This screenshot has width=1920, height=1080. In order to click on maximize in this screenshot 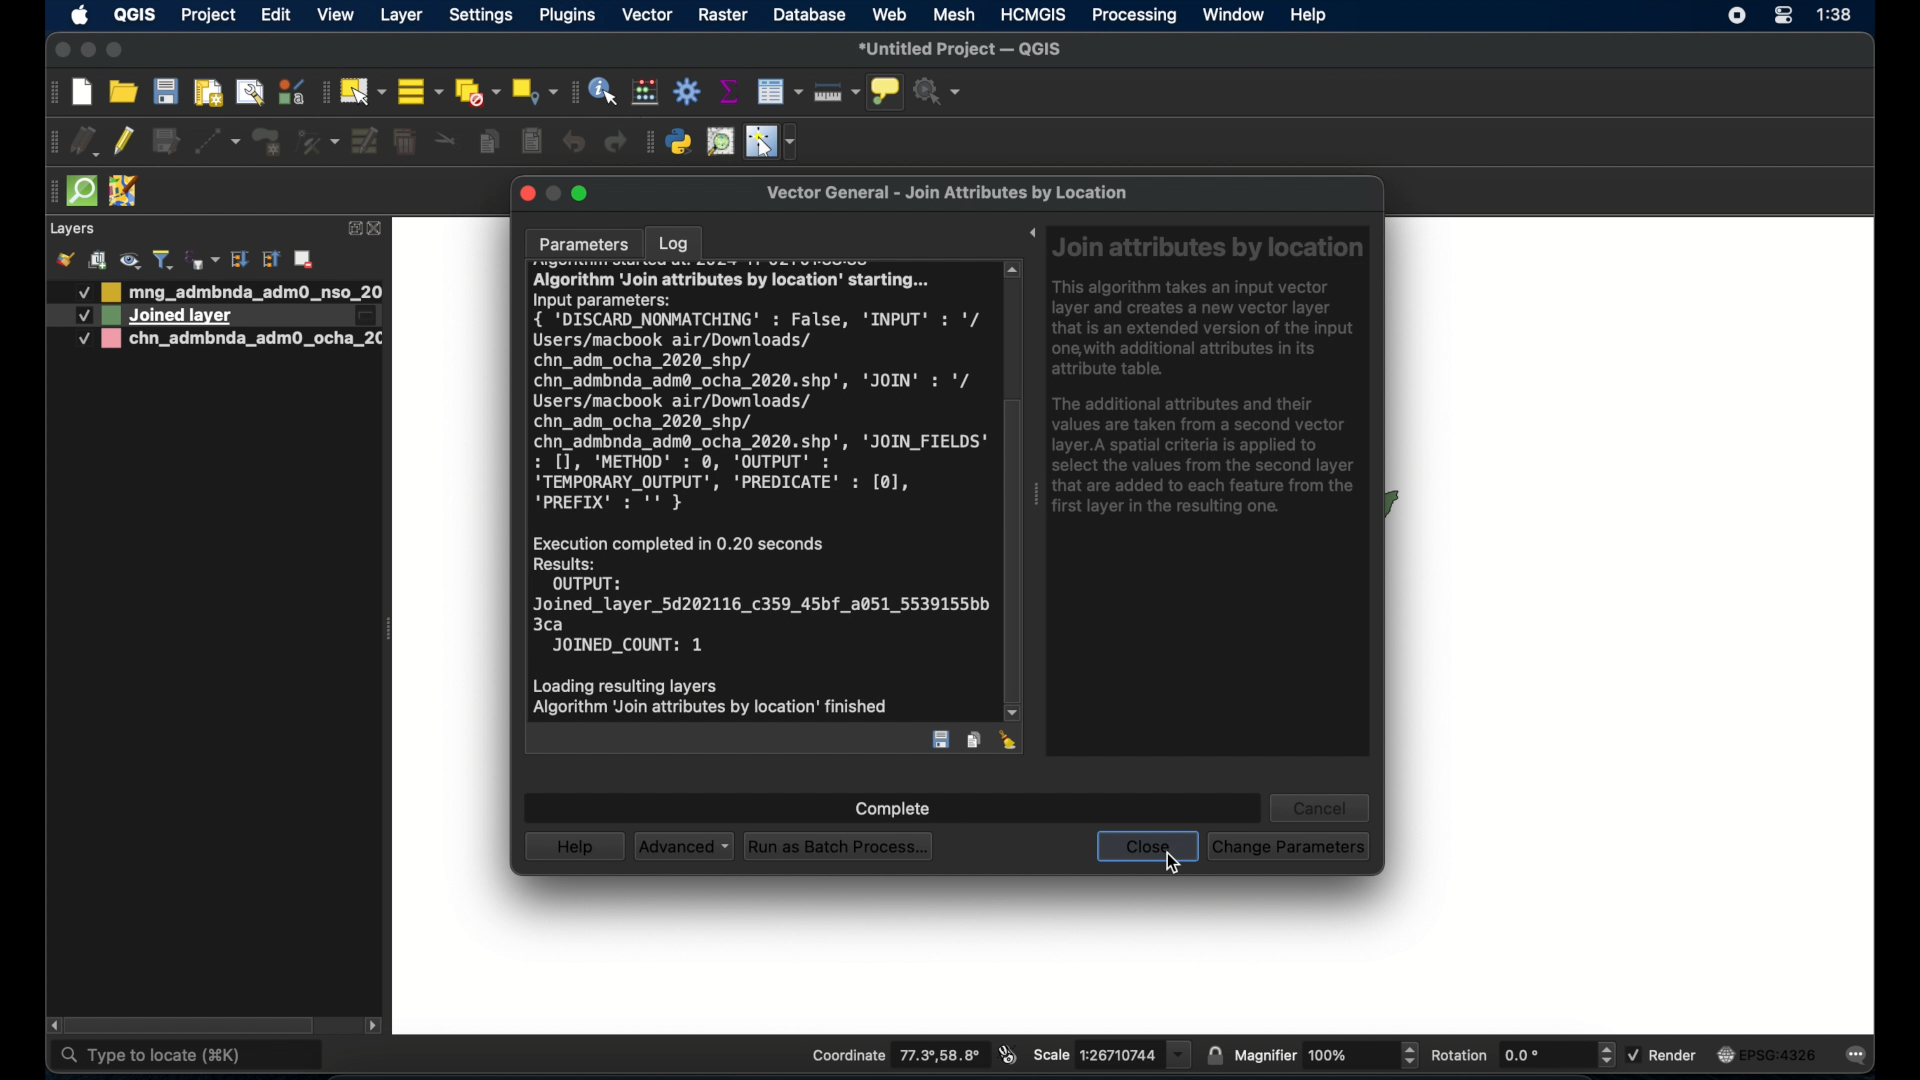, I will do `click(116, 50)`.